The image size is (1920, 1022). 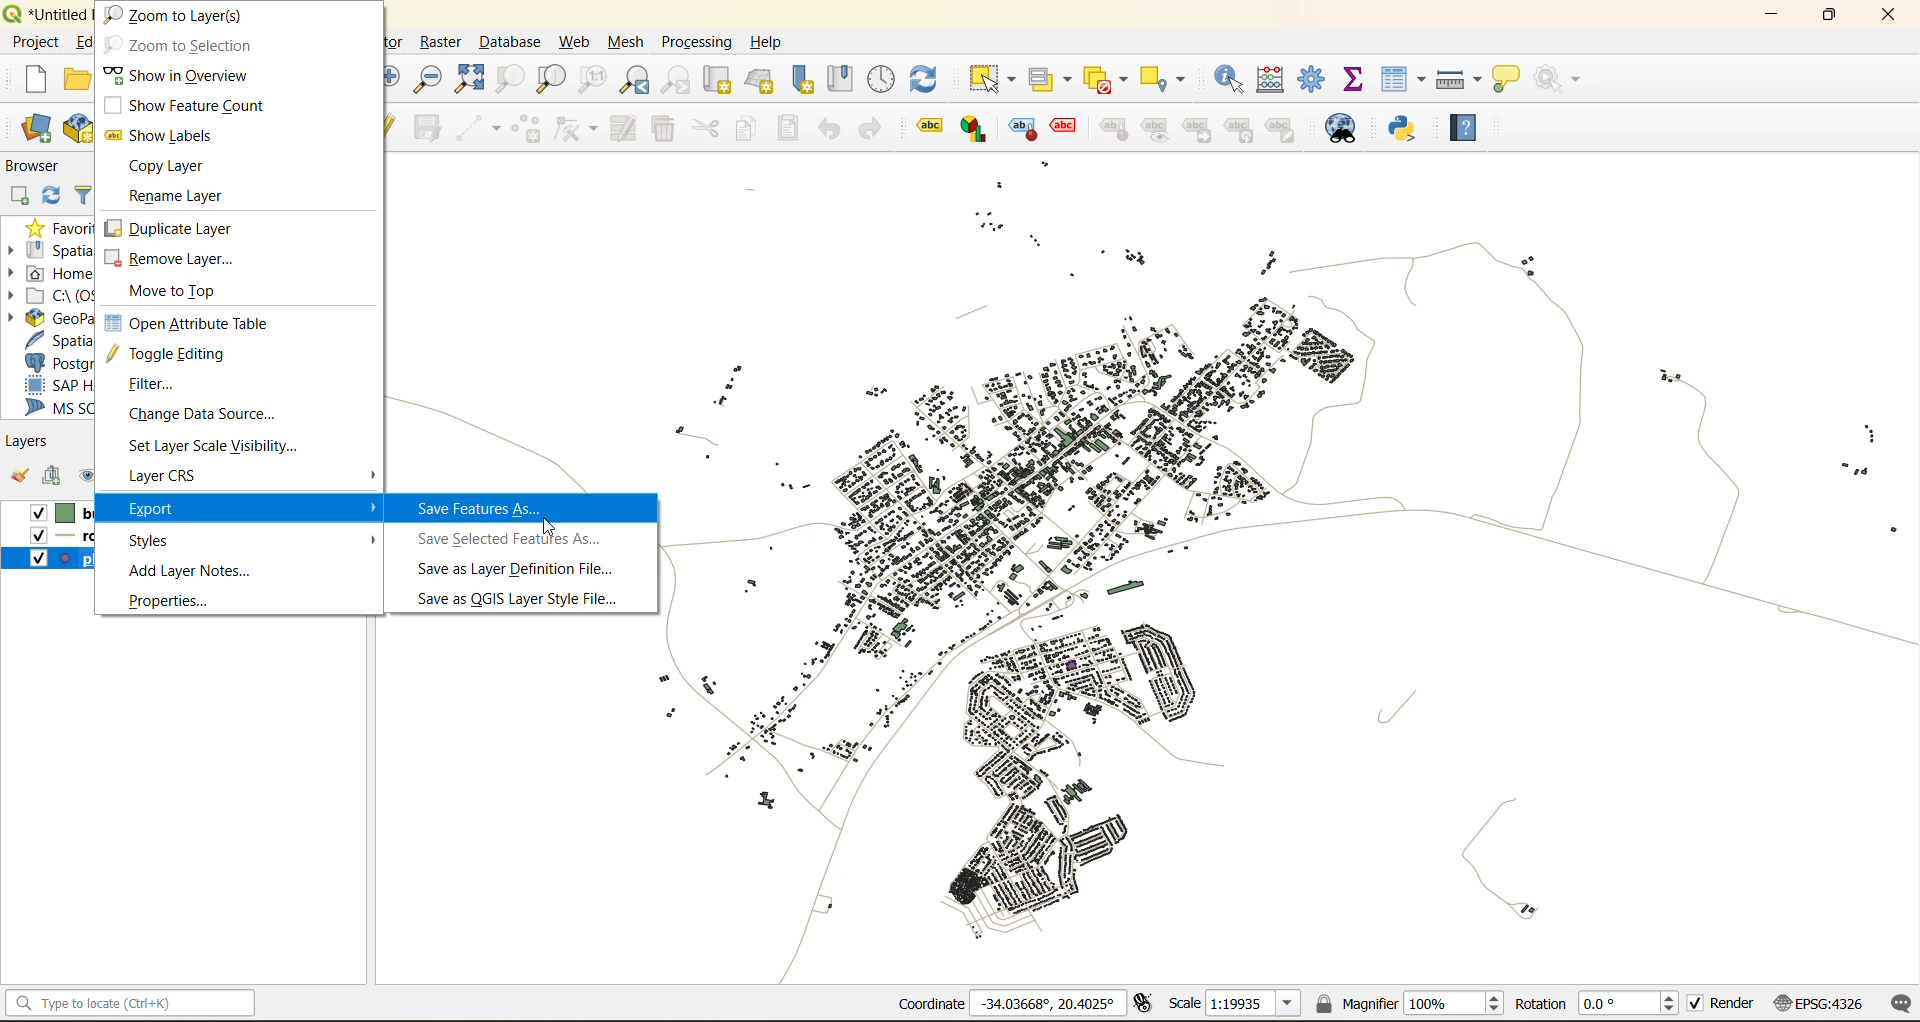 What do you see at coordinates (883, 78) in the screenshot?
I see `control panel` at bounding box center [883, 78].